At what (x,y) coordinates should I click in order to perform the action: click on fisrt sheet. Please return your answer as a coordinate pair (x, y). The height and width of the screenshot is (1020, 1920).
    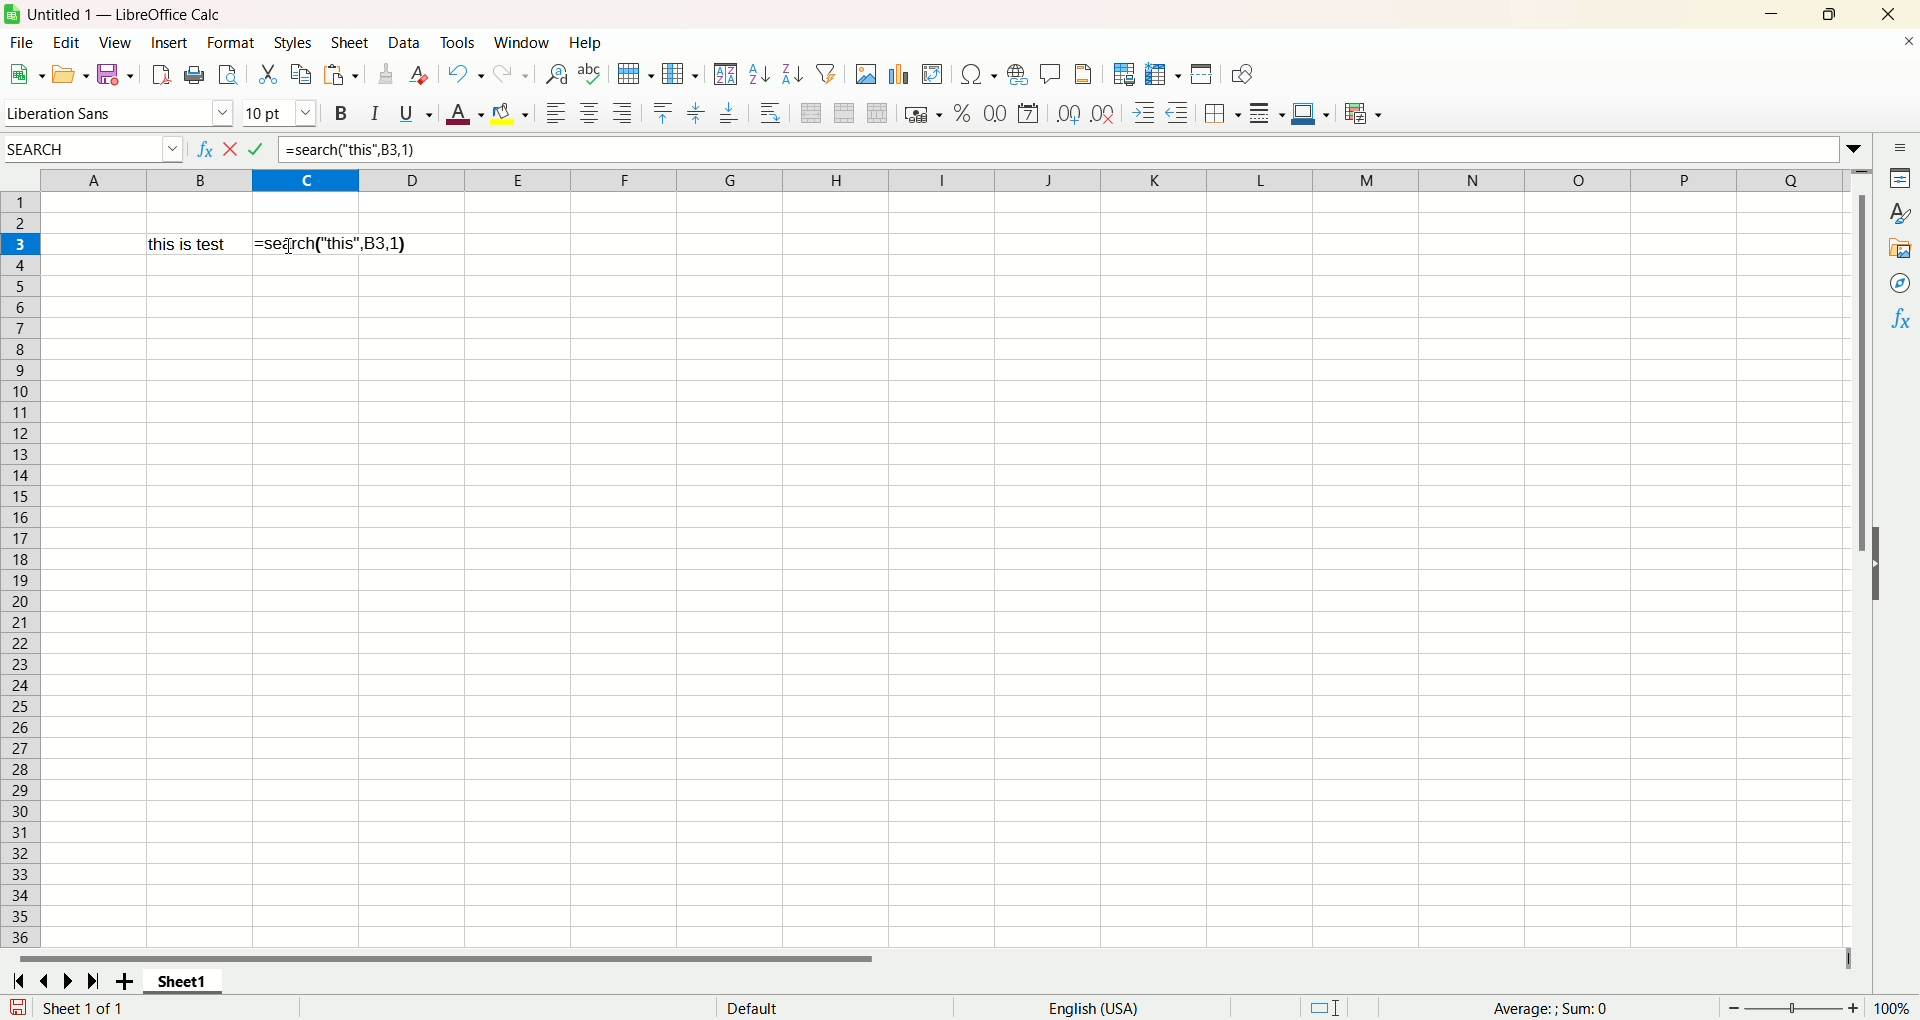
    Looking at the image, I should click on (17, 981).